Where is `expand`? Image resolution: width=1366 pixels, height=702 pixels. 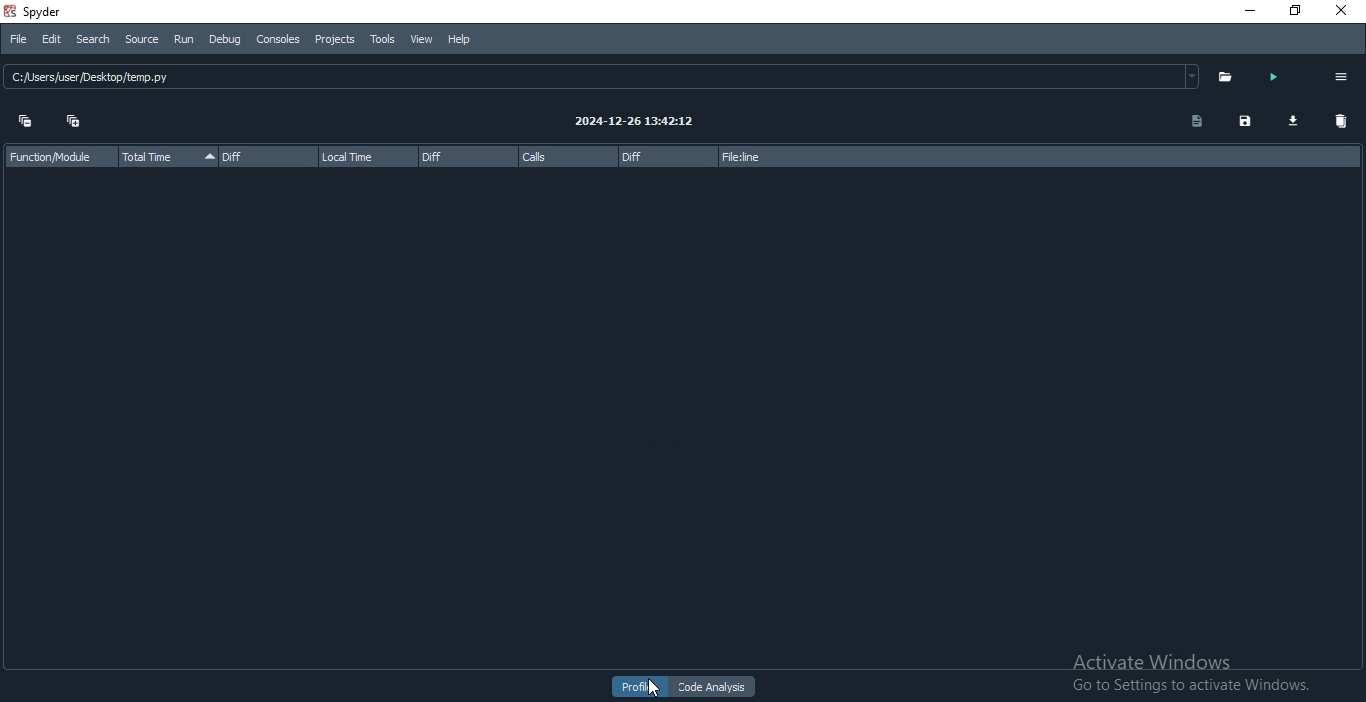
expand is located at coordinates (77, 115).